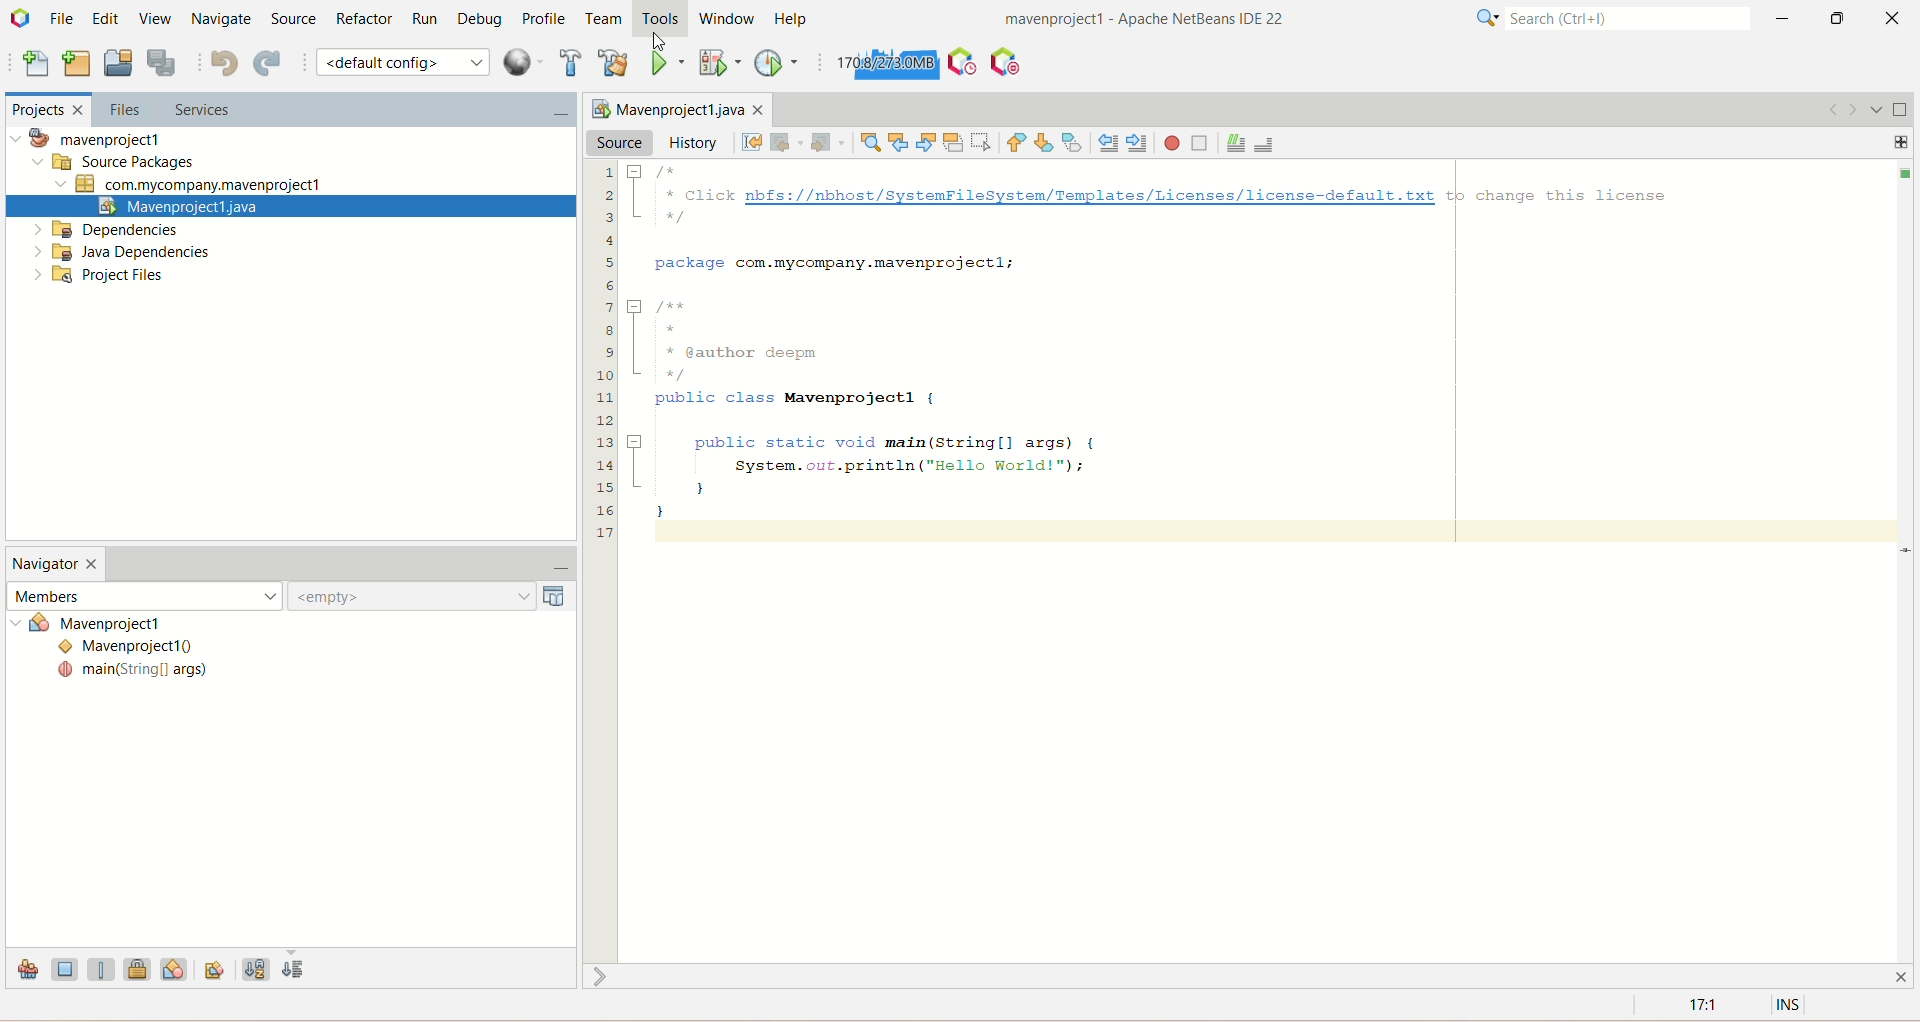 Image resolution: width=1920 pixels, height=1022 pixels. I want to click on projects, so click(44, 112).